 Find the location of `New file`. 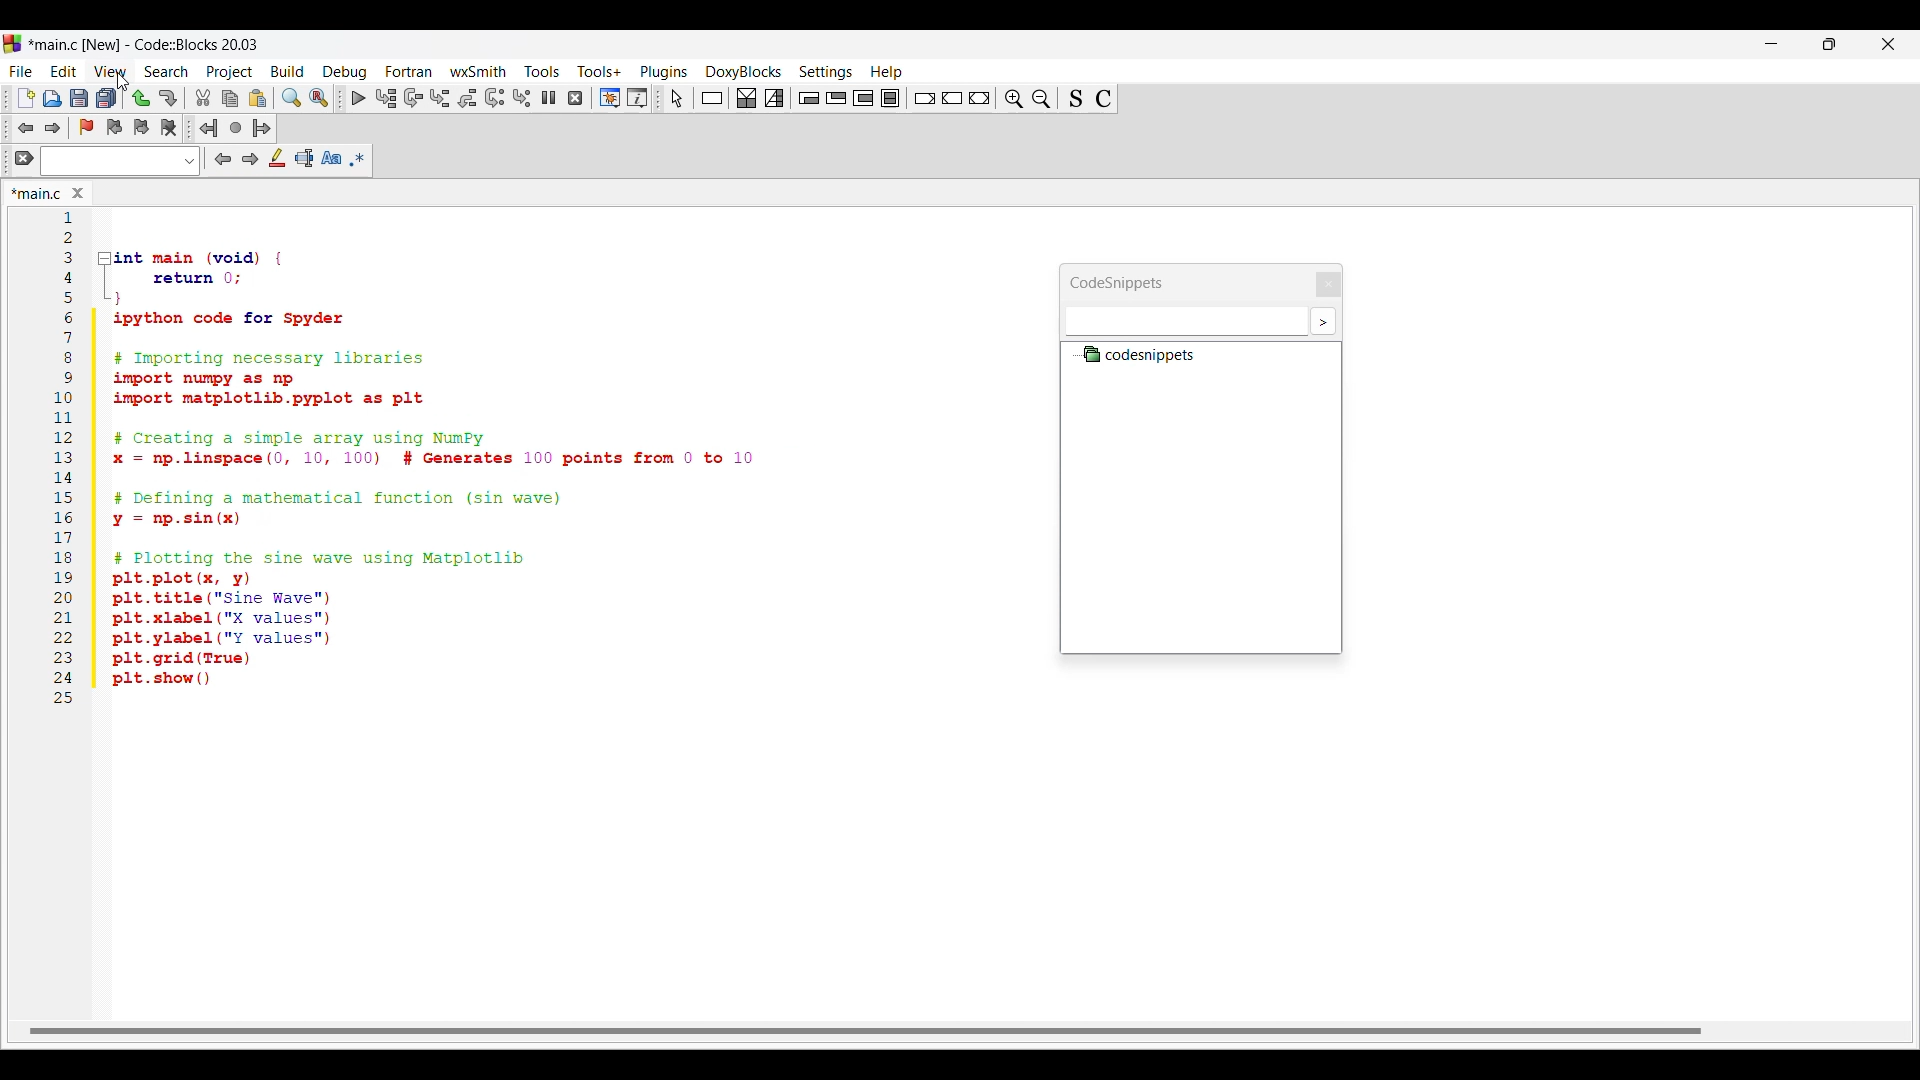

New file is located at coordinates (26, 98).